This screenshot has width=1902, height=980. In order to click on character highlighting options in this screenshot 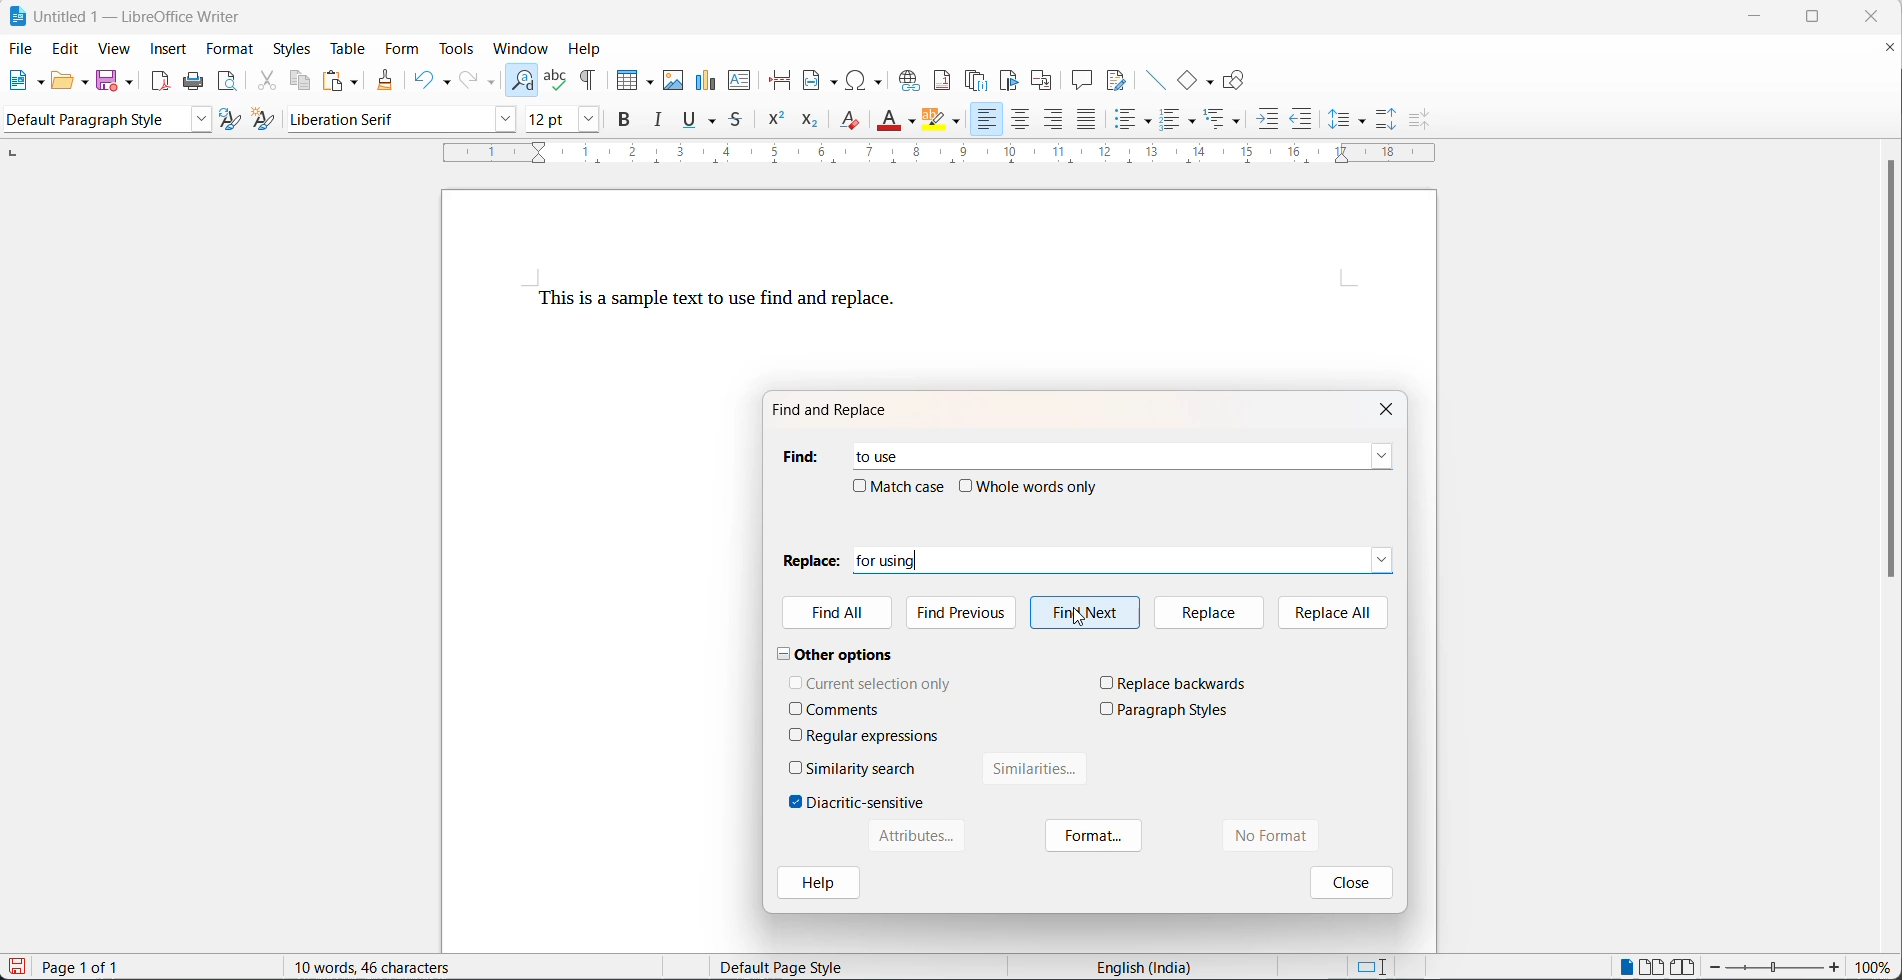, I will do `click(960, 123)`.